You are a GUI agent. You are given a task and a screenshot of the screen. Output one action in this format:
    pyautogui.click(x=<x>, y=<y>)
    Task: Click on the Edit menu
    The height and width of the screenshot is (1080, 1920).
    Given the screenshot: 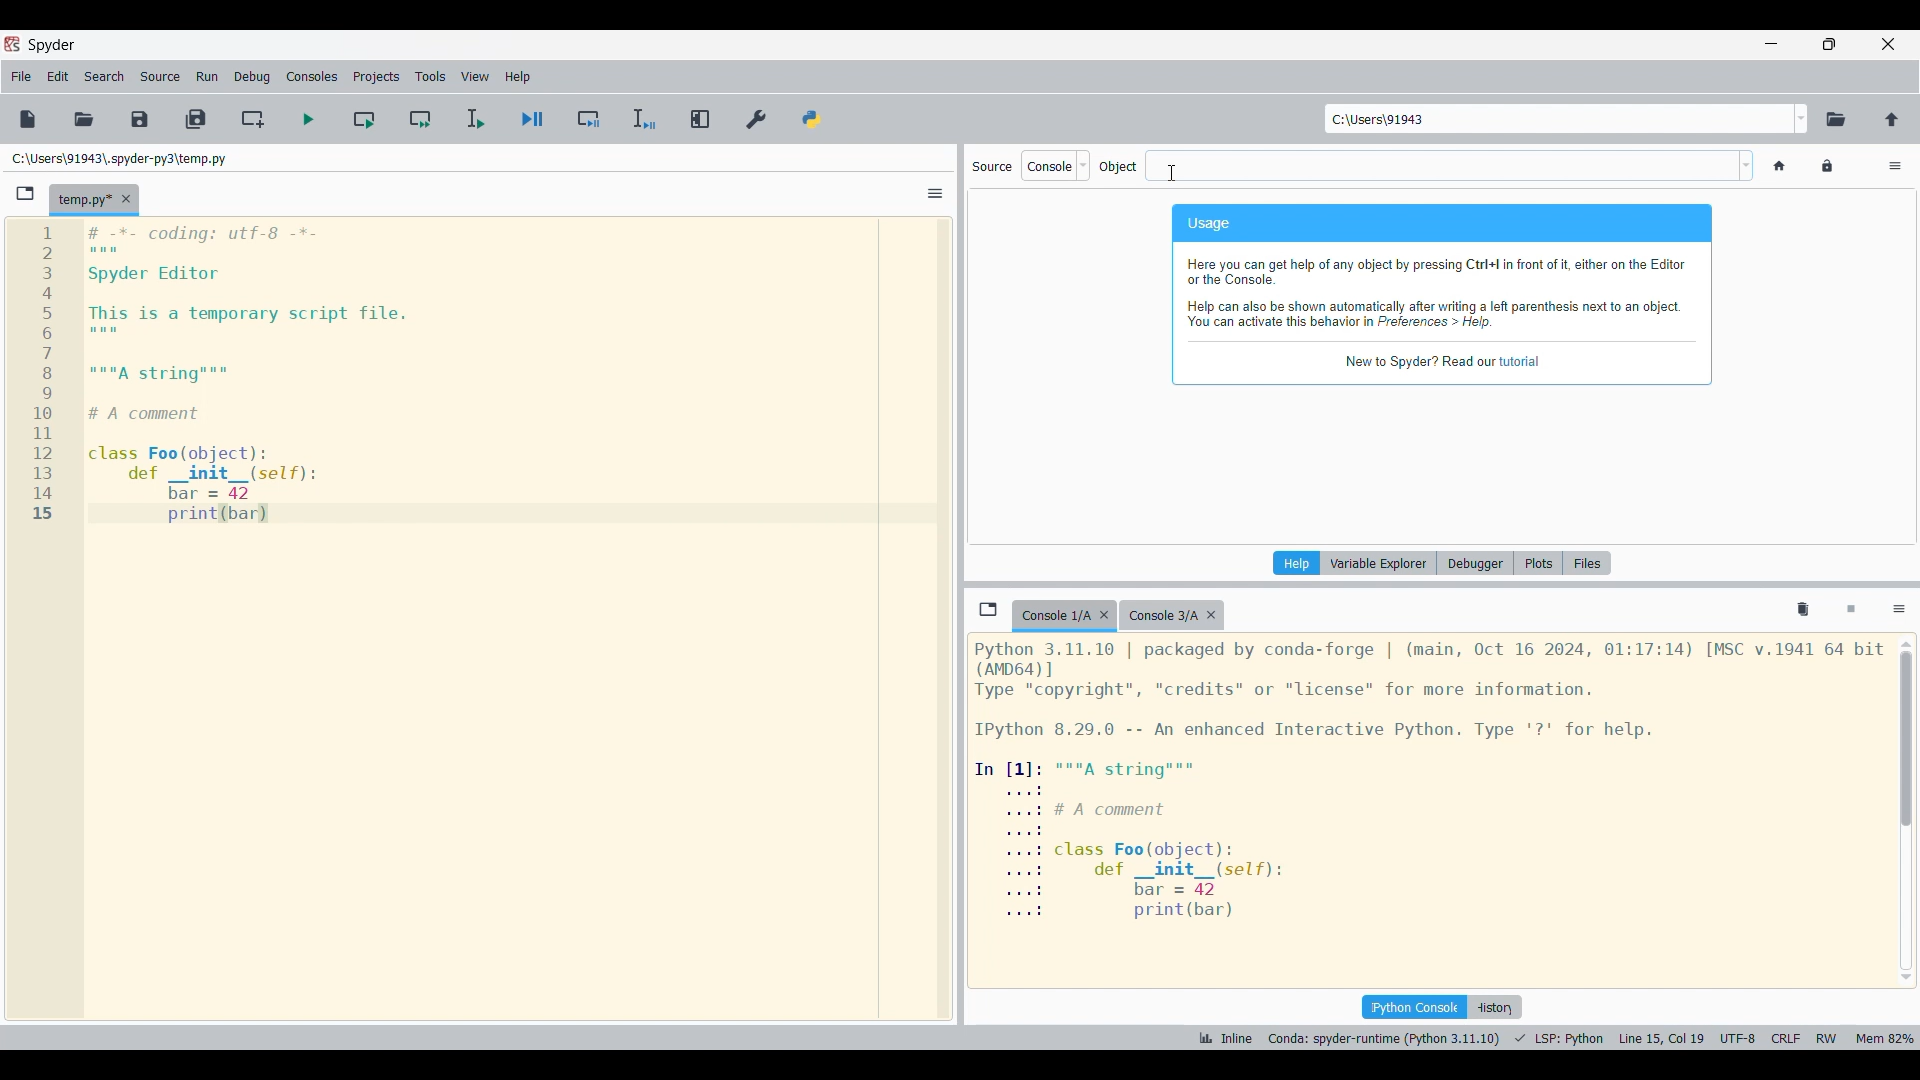 What is the action you would take?
    pyautogui.click(x=58, y=76)
    